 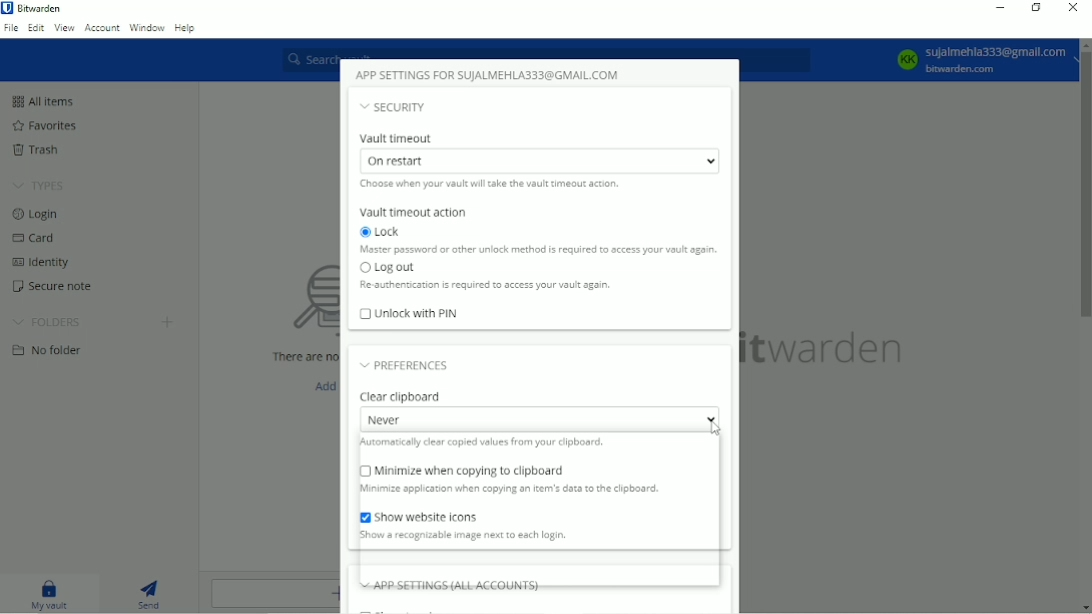 I want to click on Never, so click(x=538, y=419).